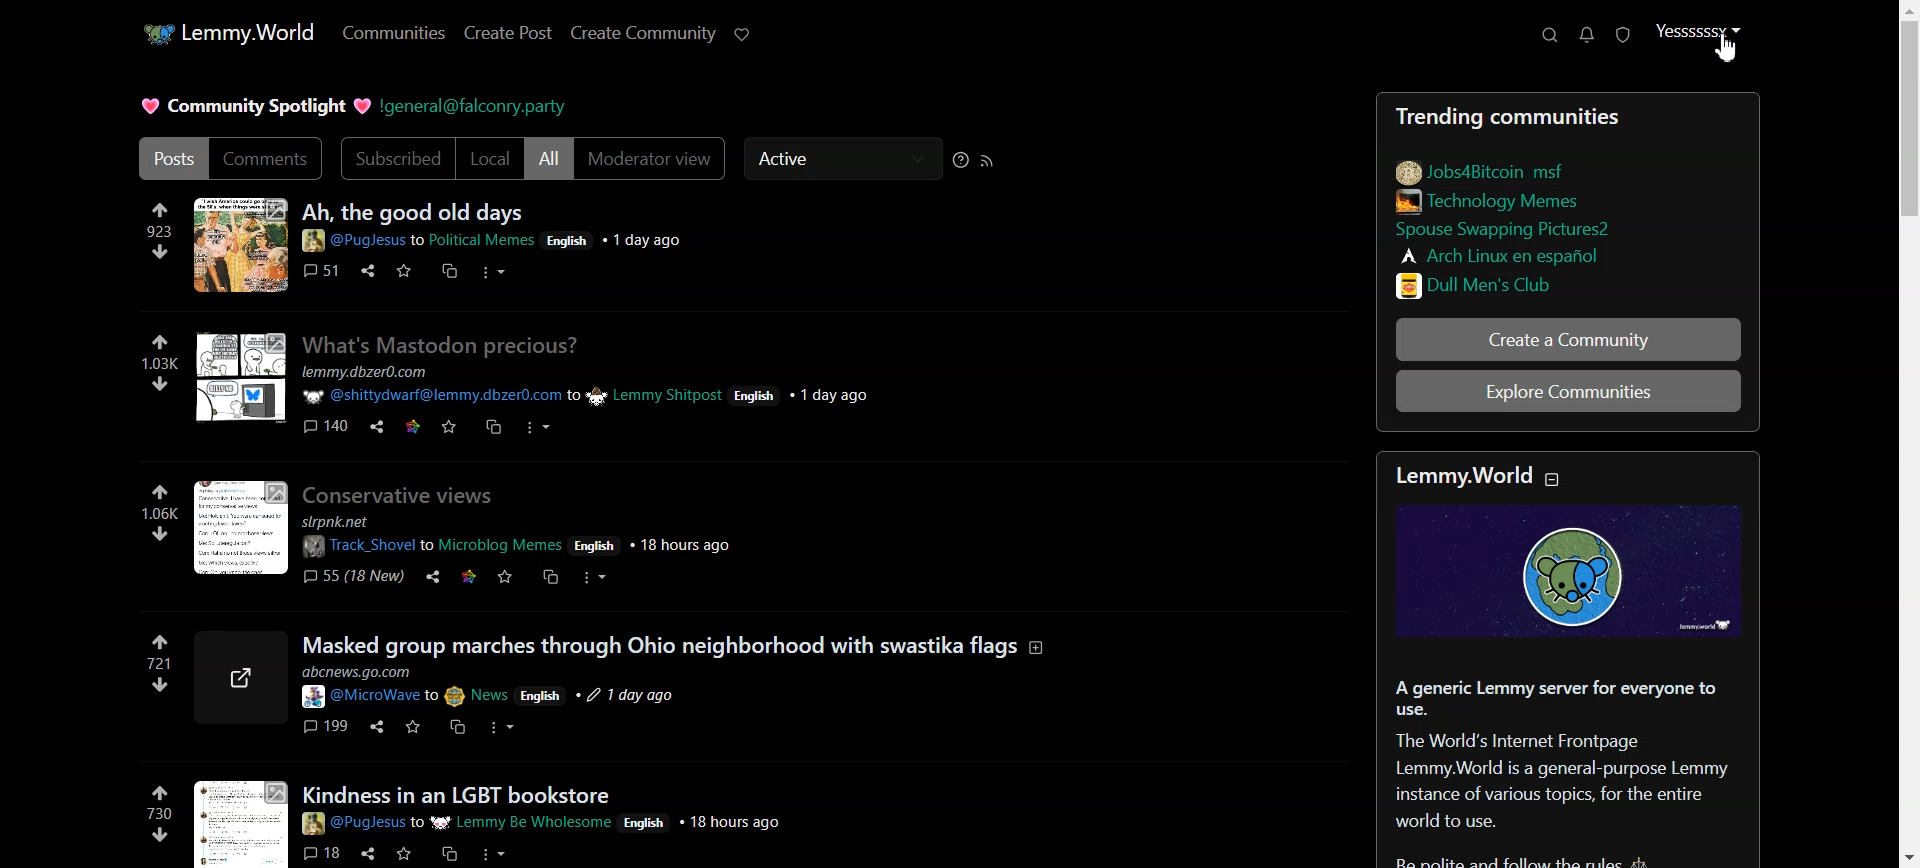 This screenshot has width=1920, height=868. What do you see at coordinates (508, 34) in the screenshot?
I see `Create Post` at bounding box center [508, 34].